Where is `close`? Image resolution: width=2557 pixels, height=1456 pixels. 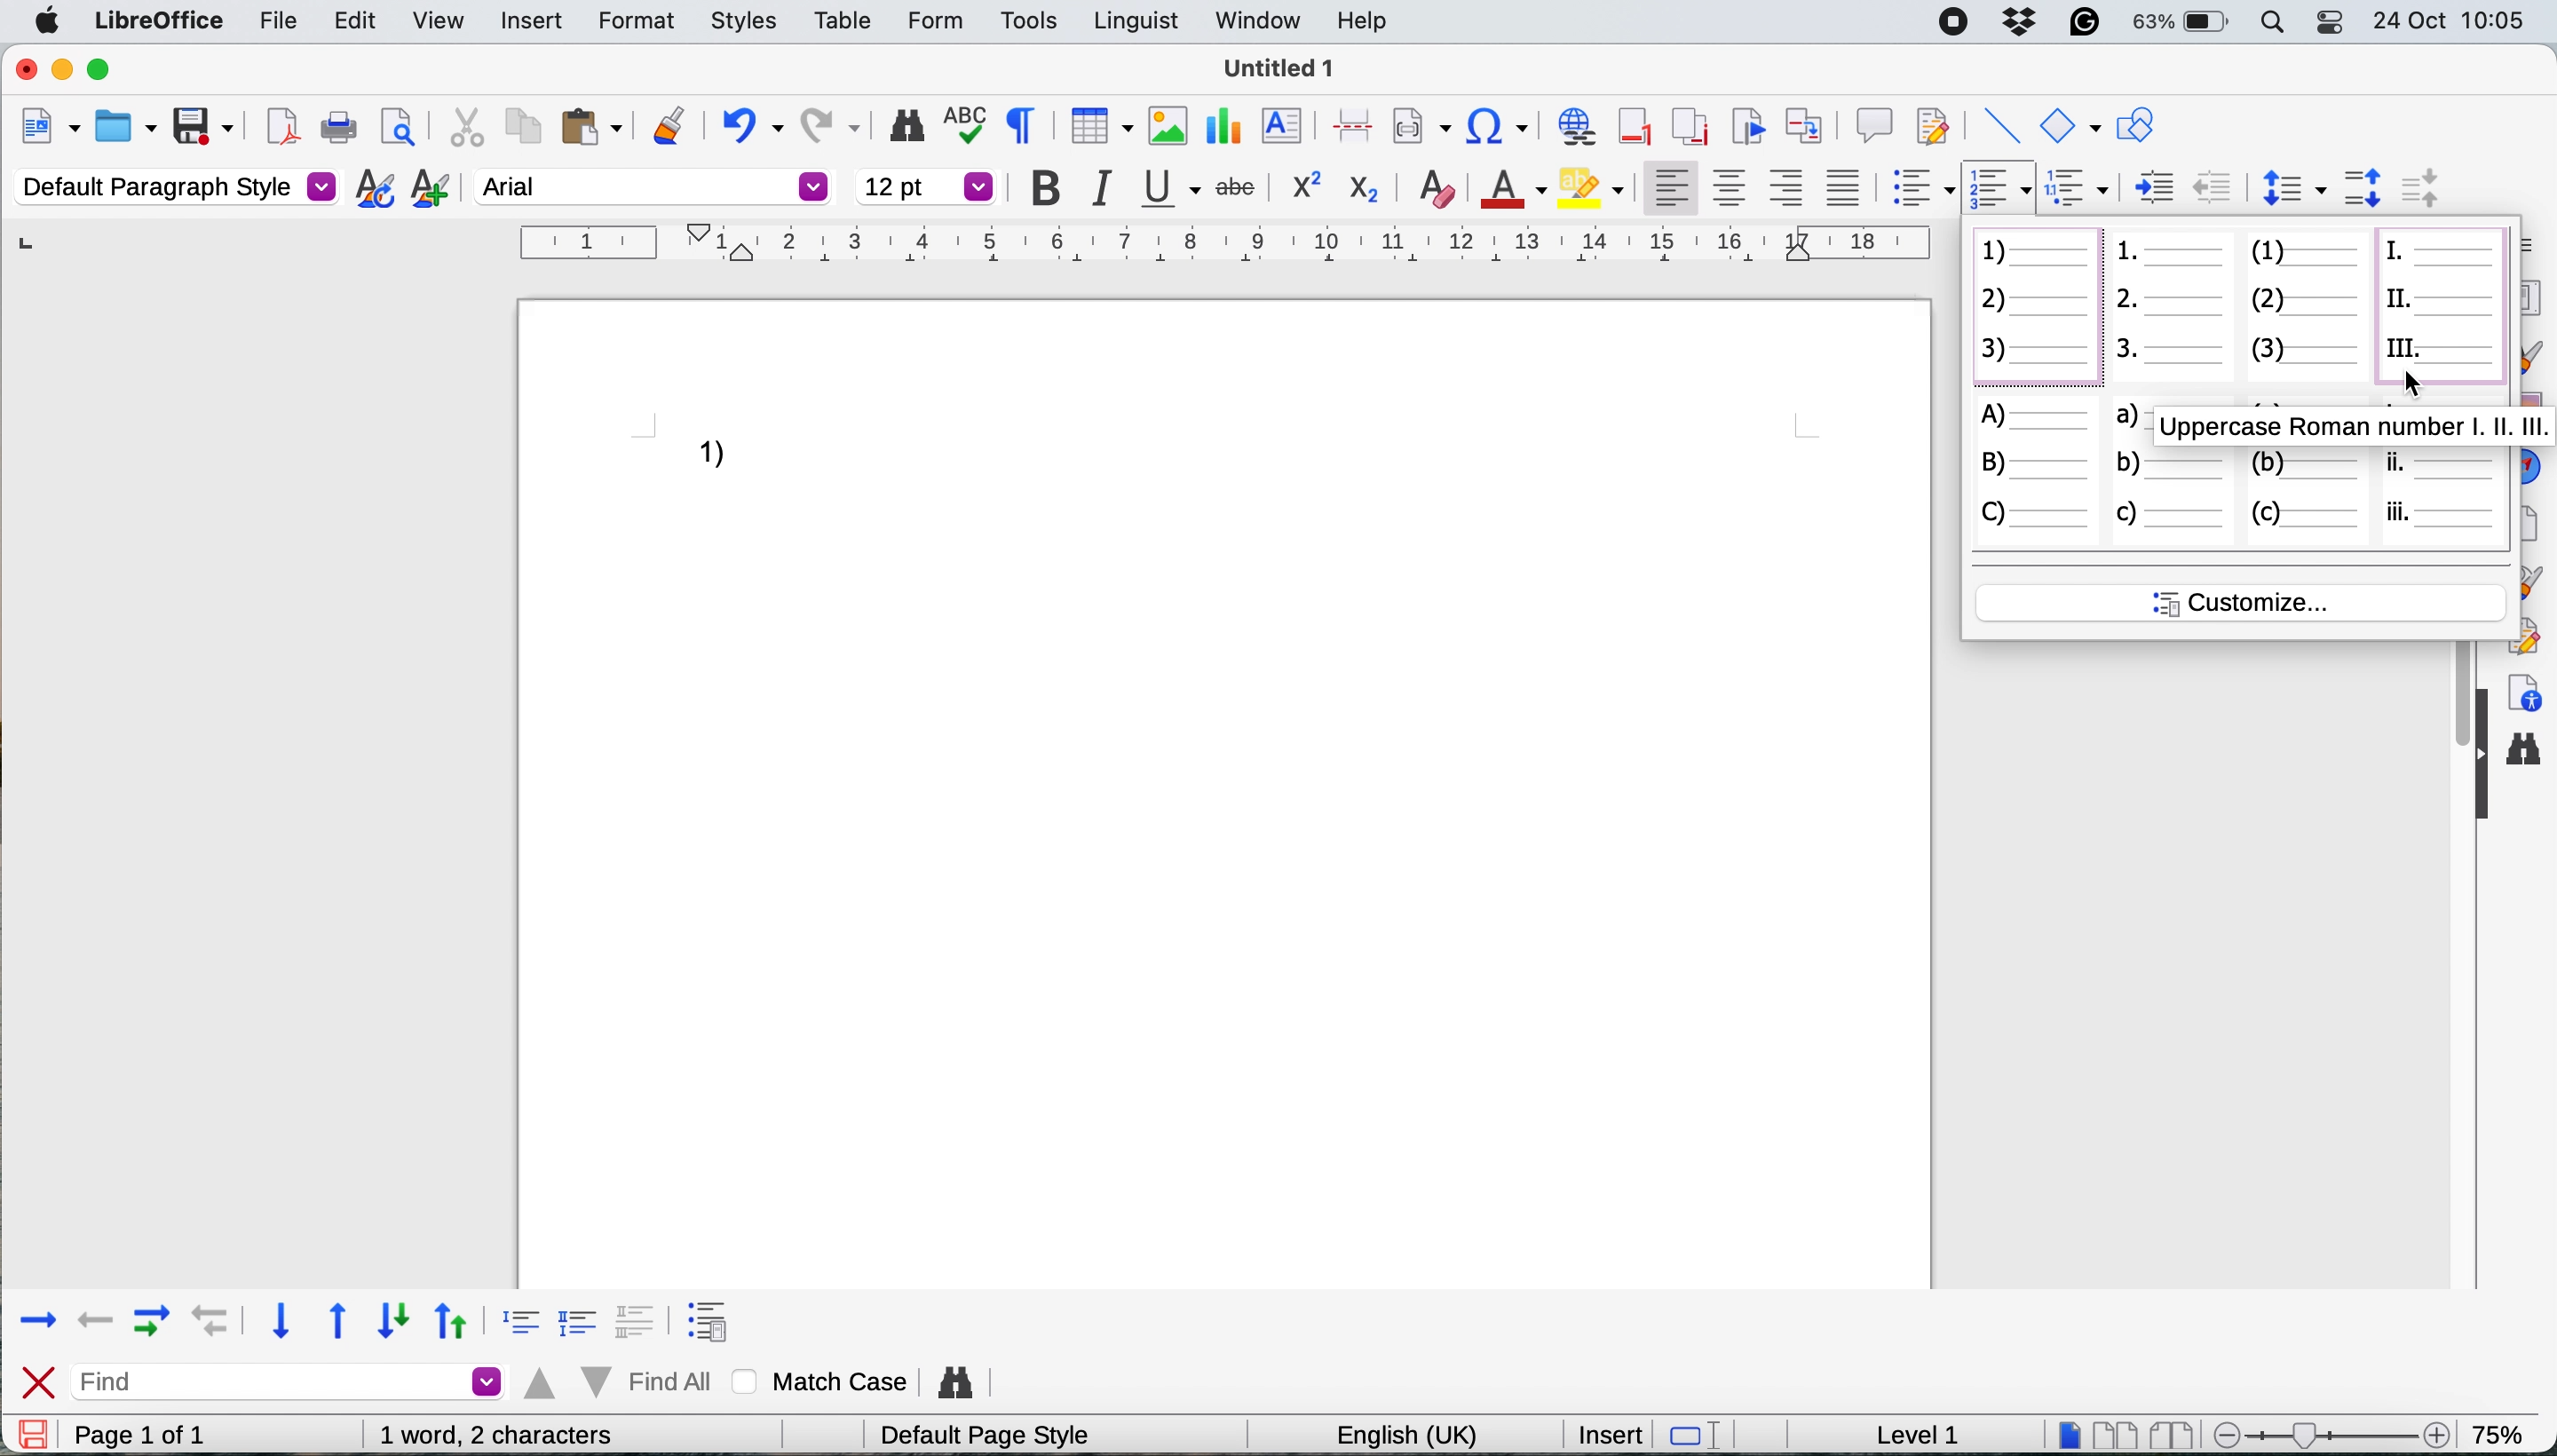 close is located at coordinates (39, 1382).